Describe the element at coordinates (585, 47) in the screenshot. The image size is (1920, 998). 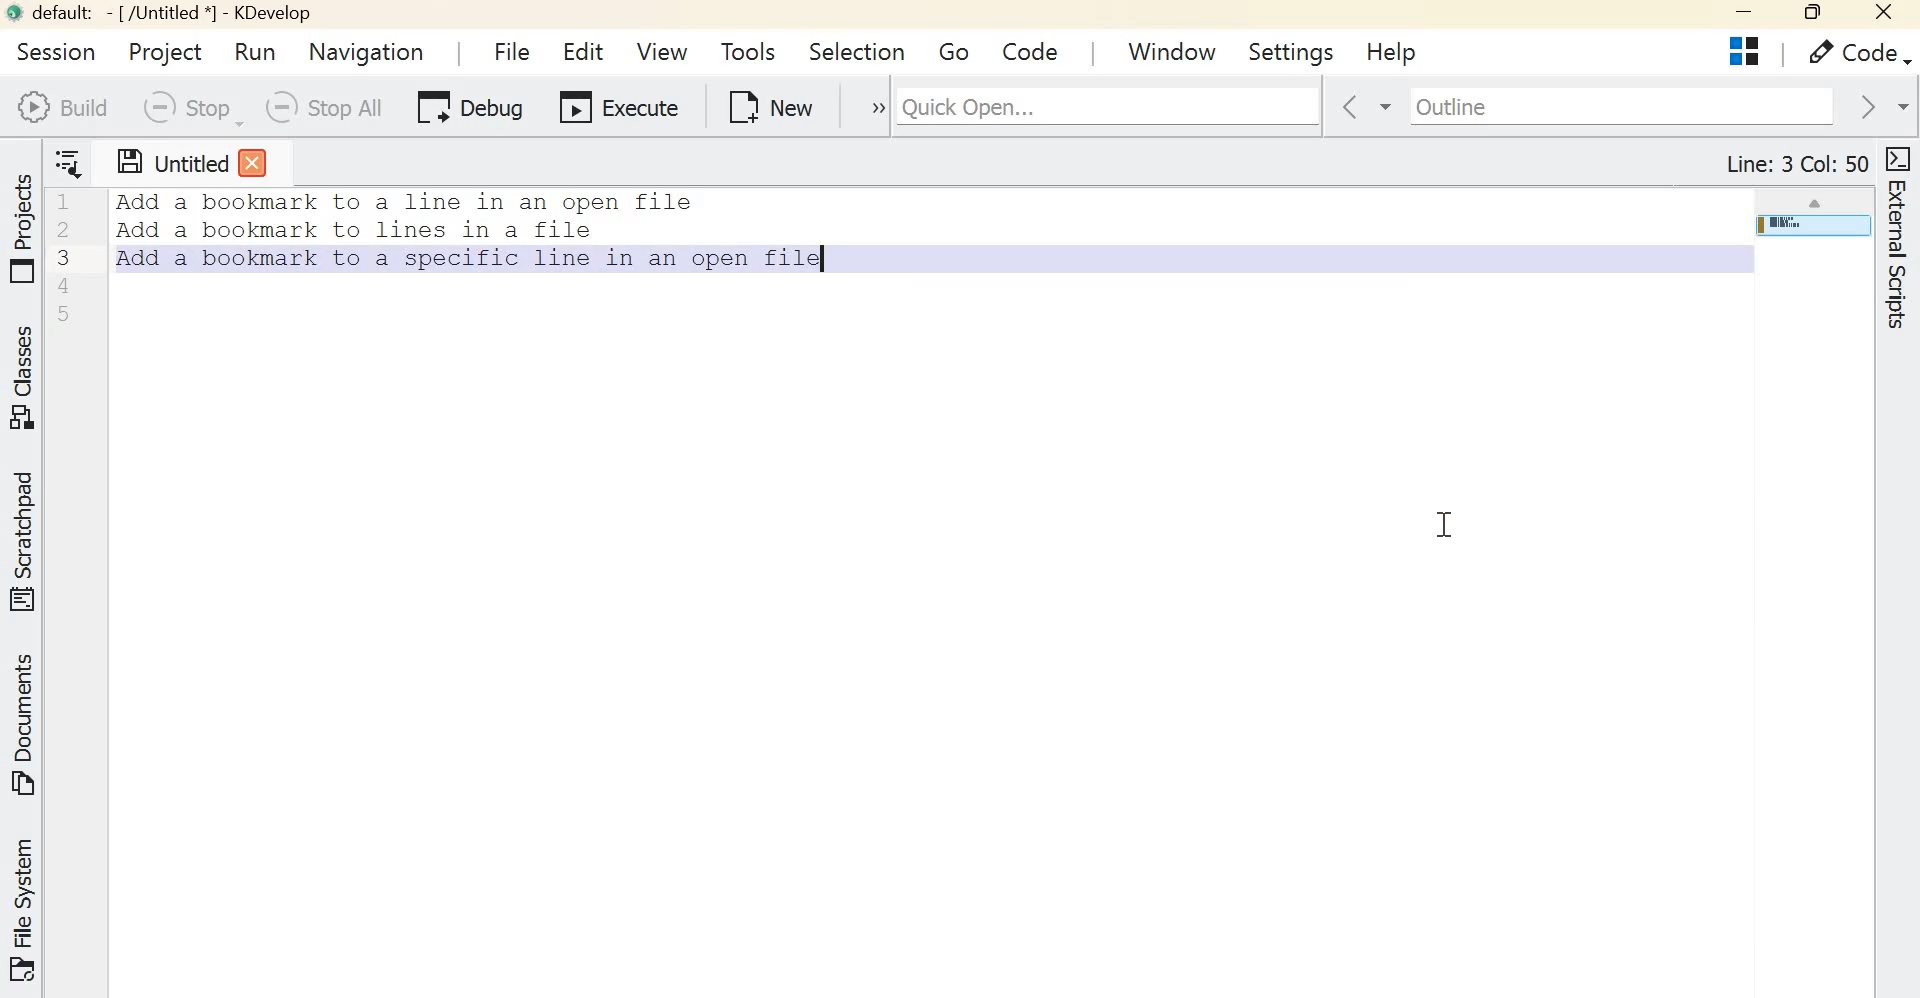
I see `Edit` at that location.